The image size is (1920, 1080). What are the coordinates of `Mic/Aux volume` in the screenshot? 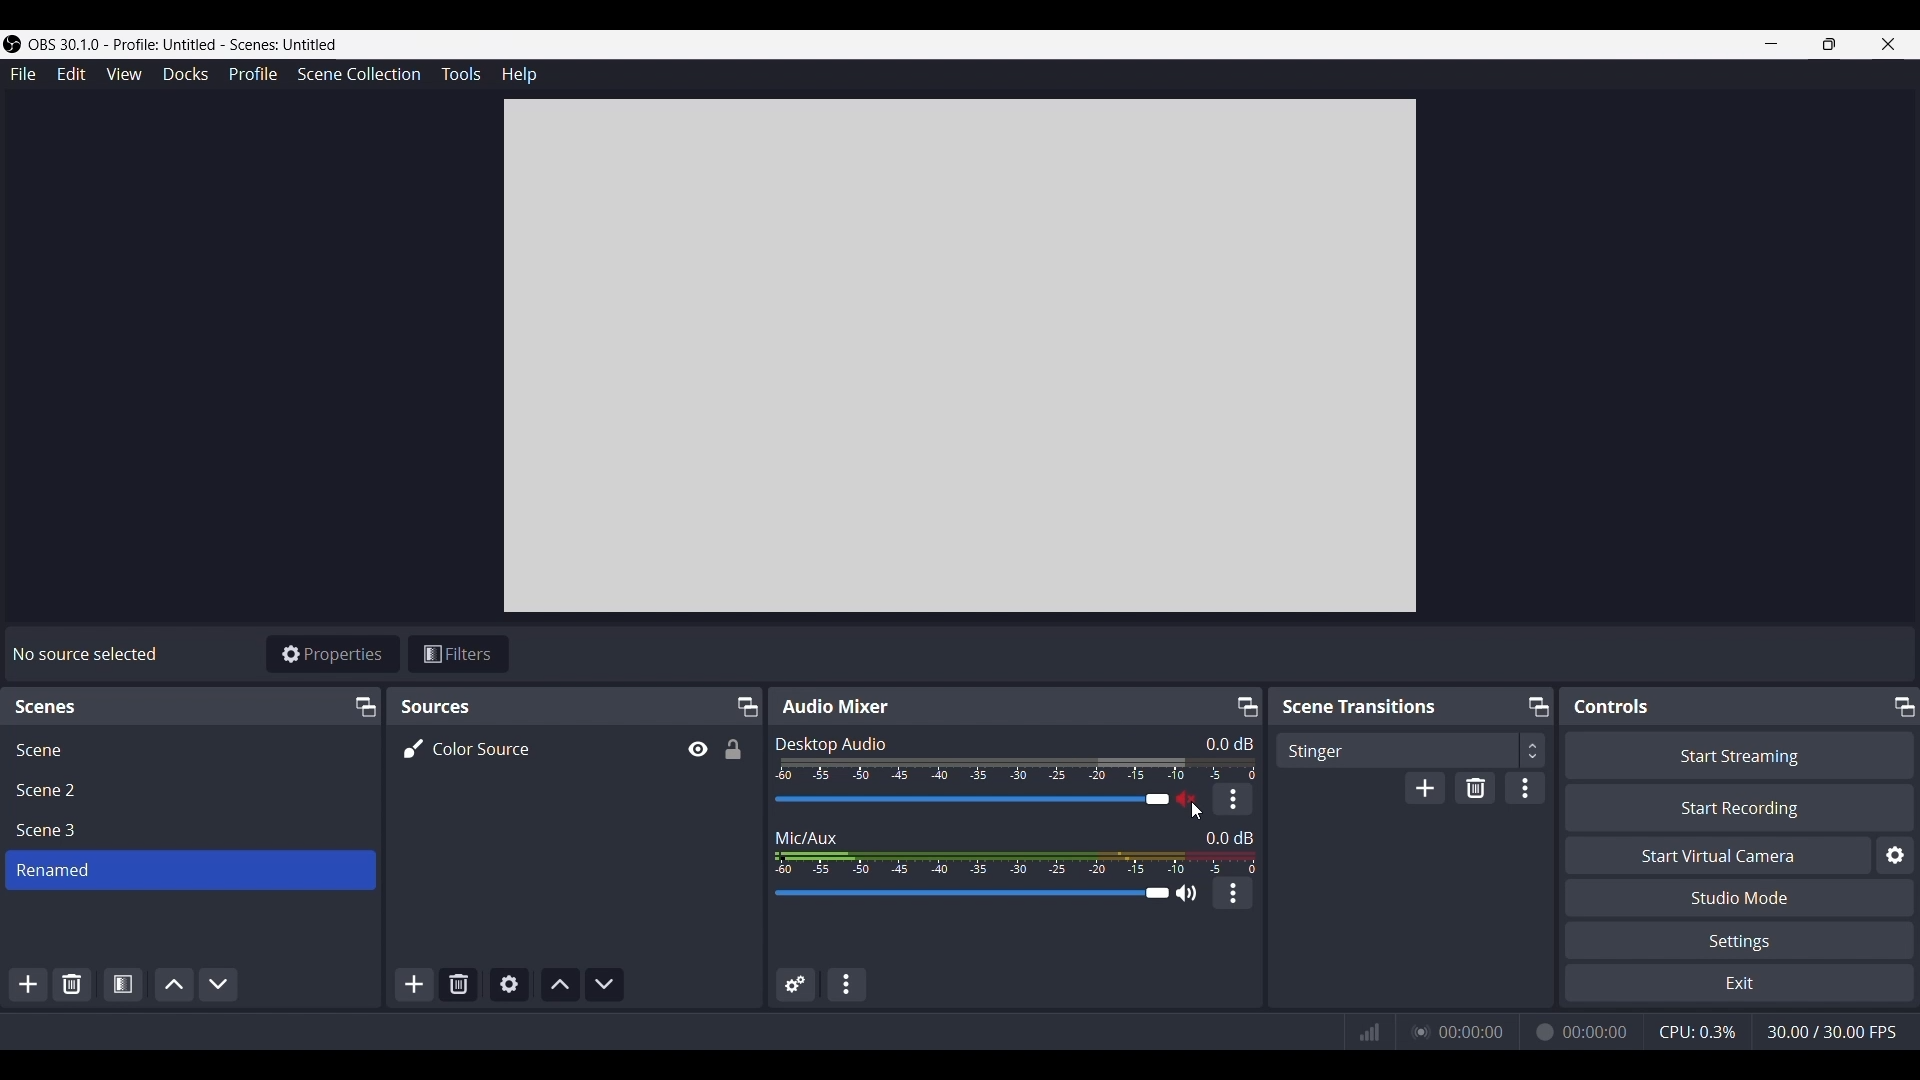 It's located at (1016, 862).